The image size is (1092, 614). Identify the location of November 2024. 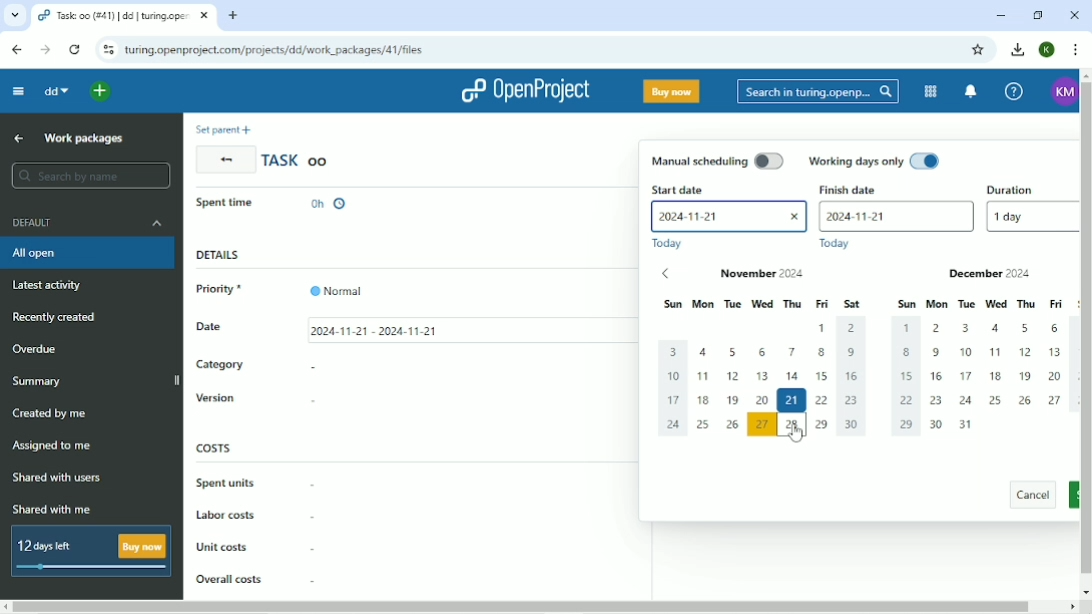
(771, 274).